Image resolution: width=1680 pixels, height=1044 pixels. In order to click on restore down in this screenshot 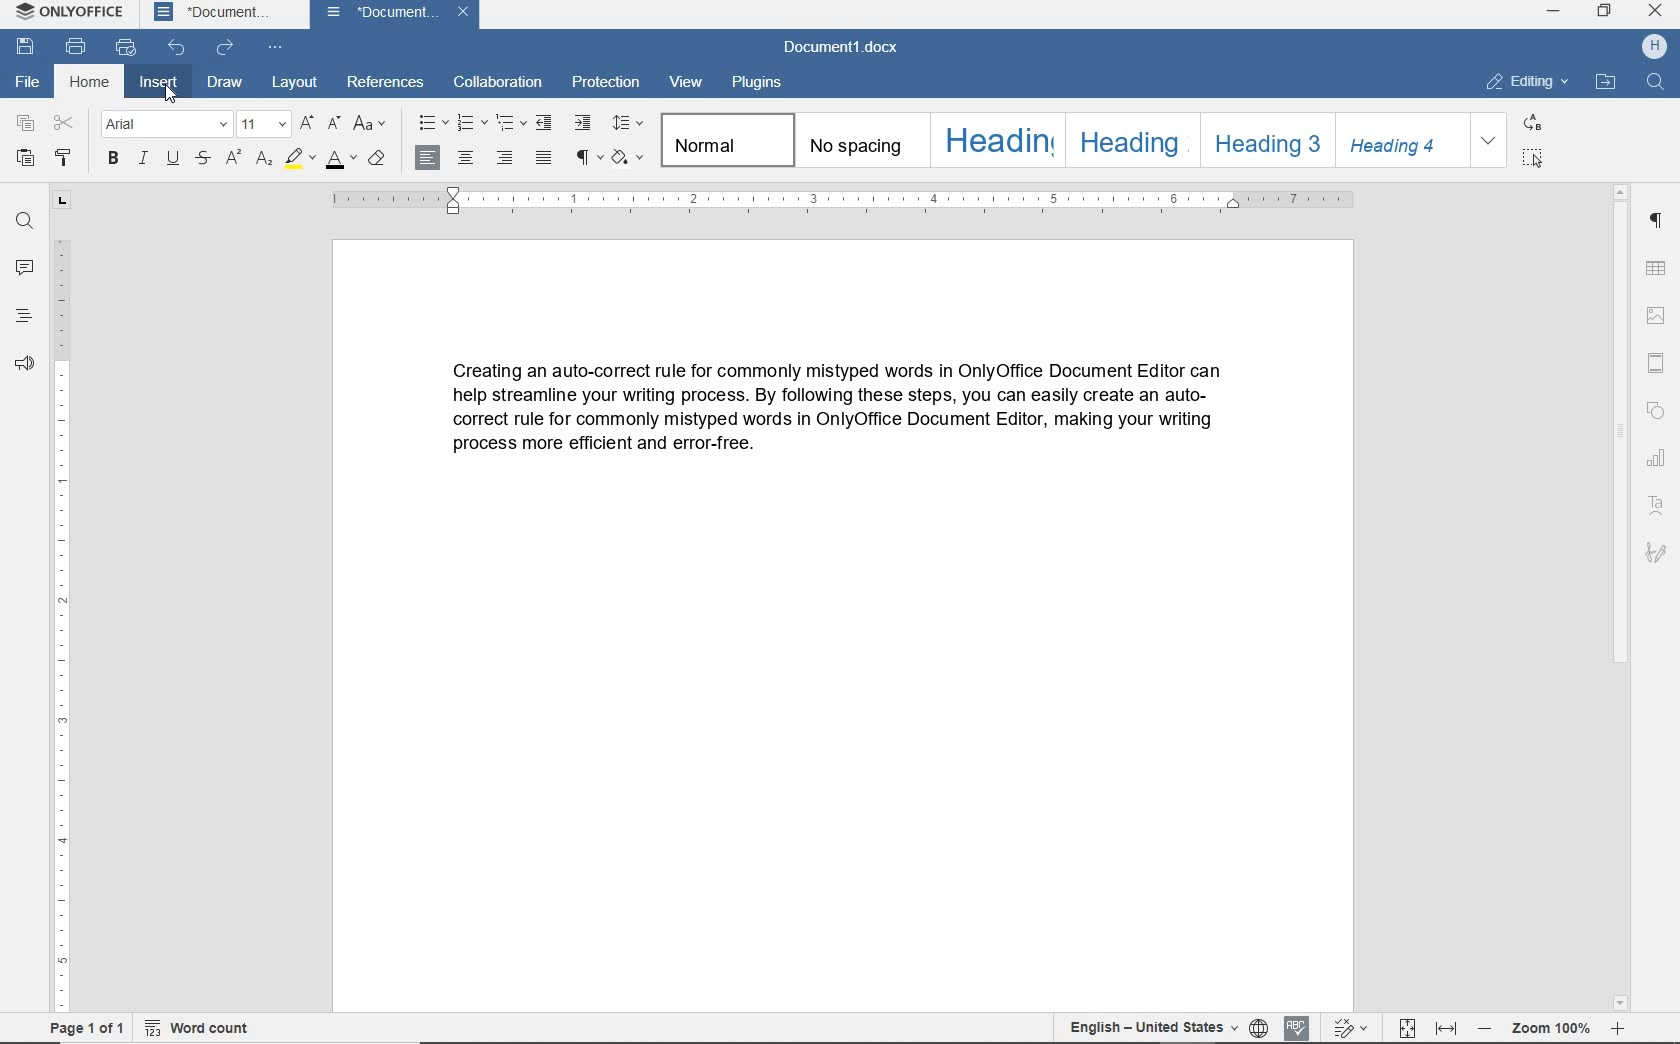, I will do `click(1605, 13)`.